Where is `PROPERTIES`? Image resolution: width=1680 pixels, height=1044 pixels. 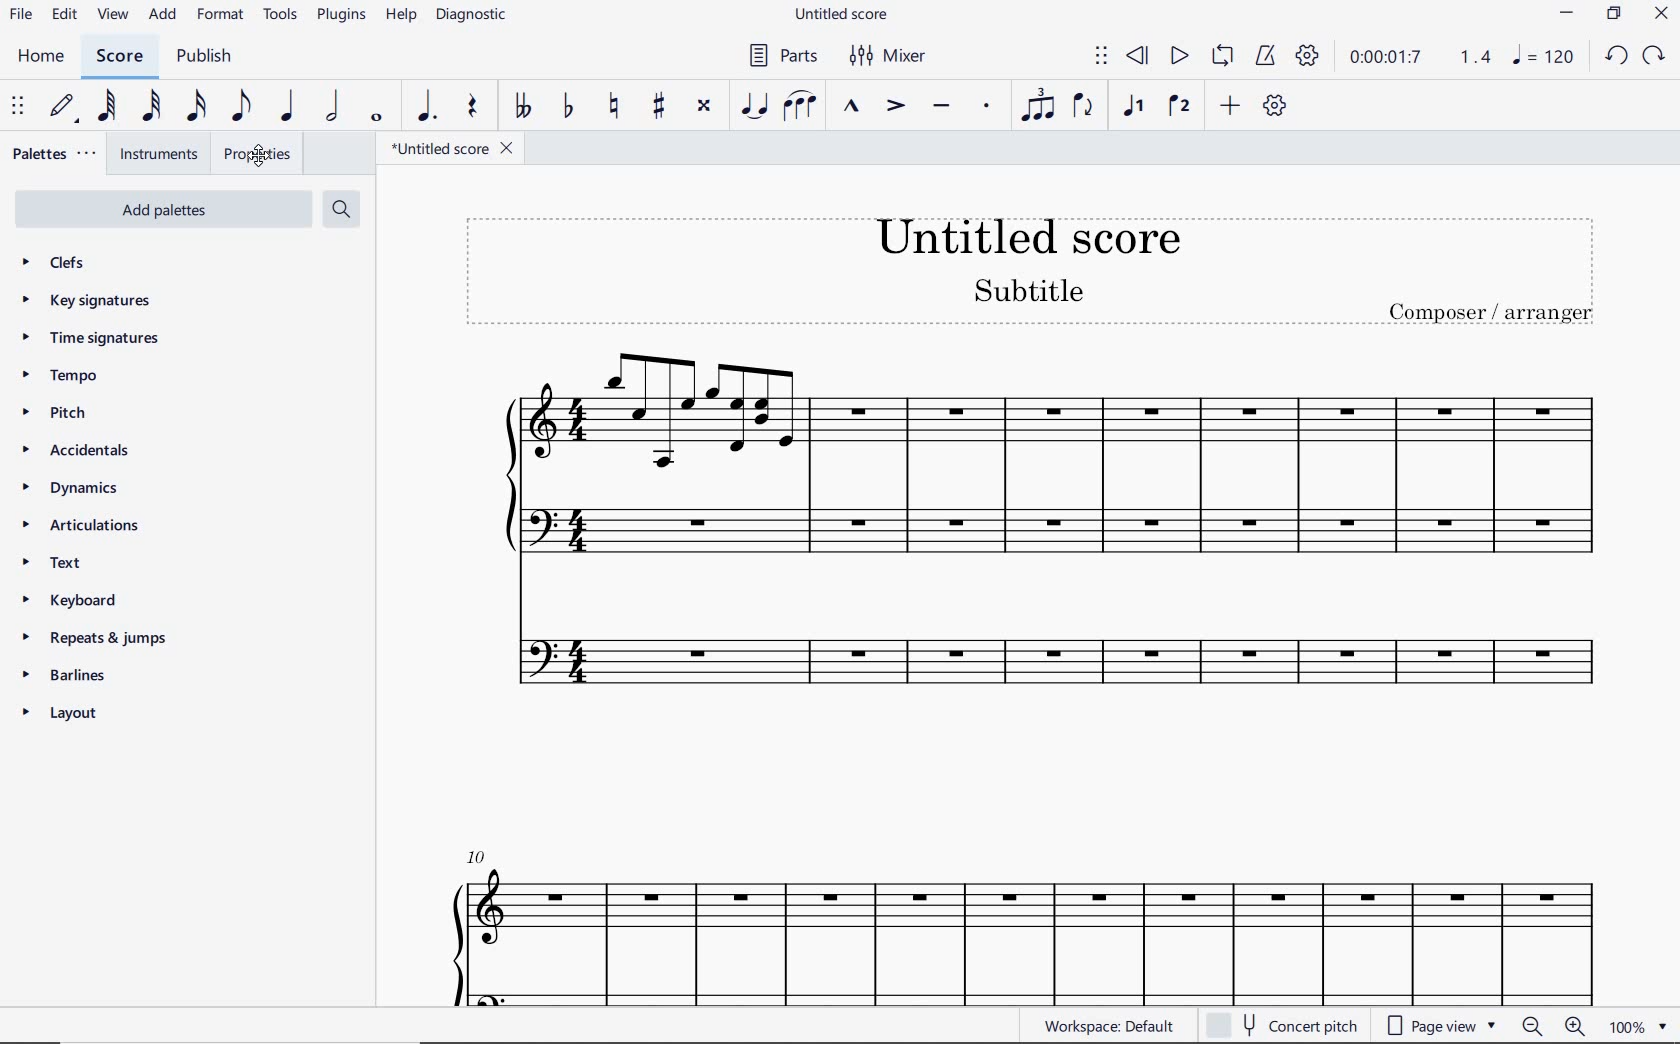 PROPERTIES is located at coordinates (257, 154).